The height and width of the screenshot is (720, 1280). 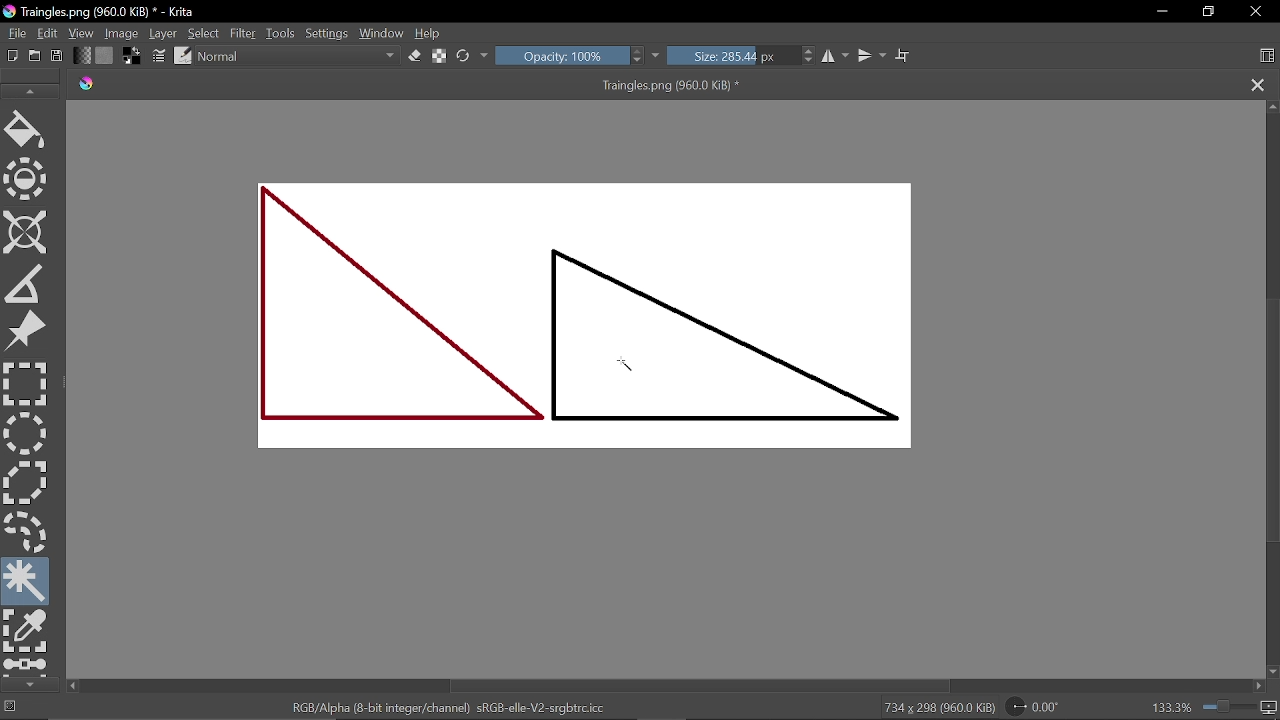 I want to click on Select by color tool, so click(x=27, y=632).